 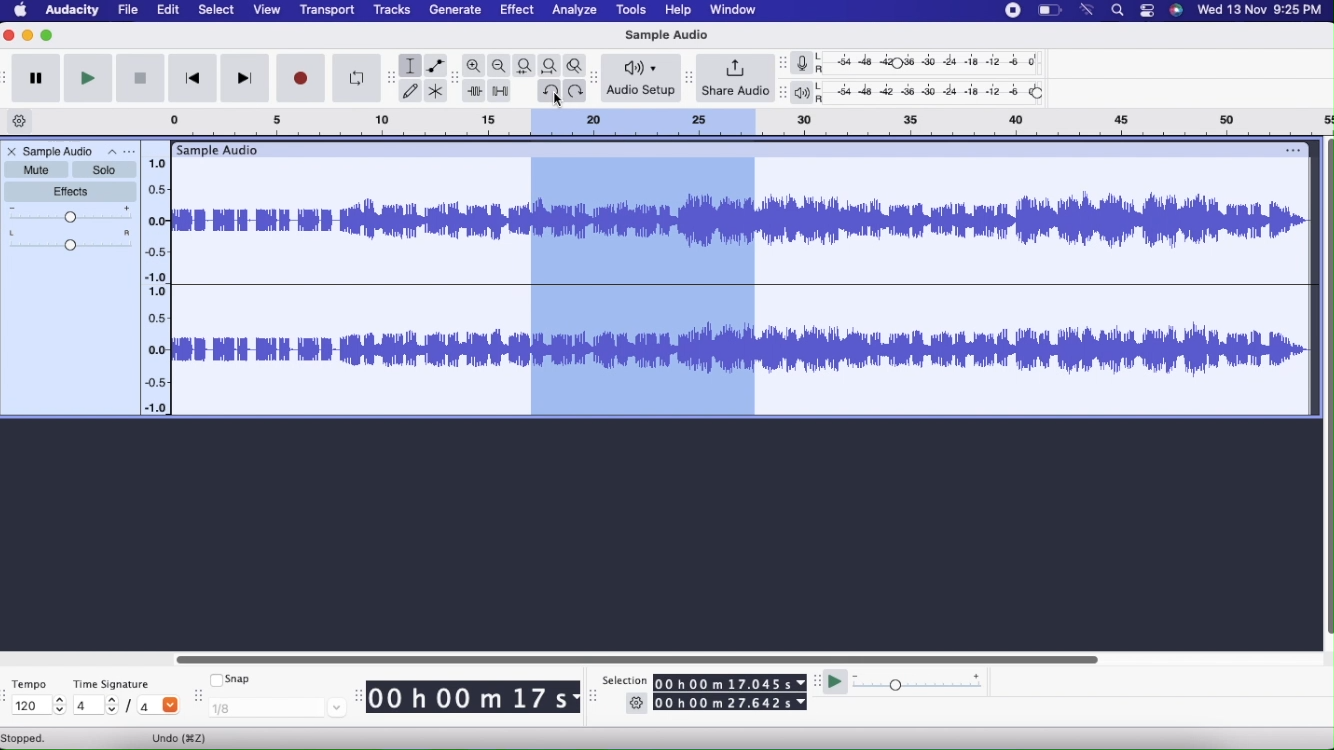 What do you see at coordinates (557, 100) in the screenshot?
I see `cursor` at bounding box center [557, 100].